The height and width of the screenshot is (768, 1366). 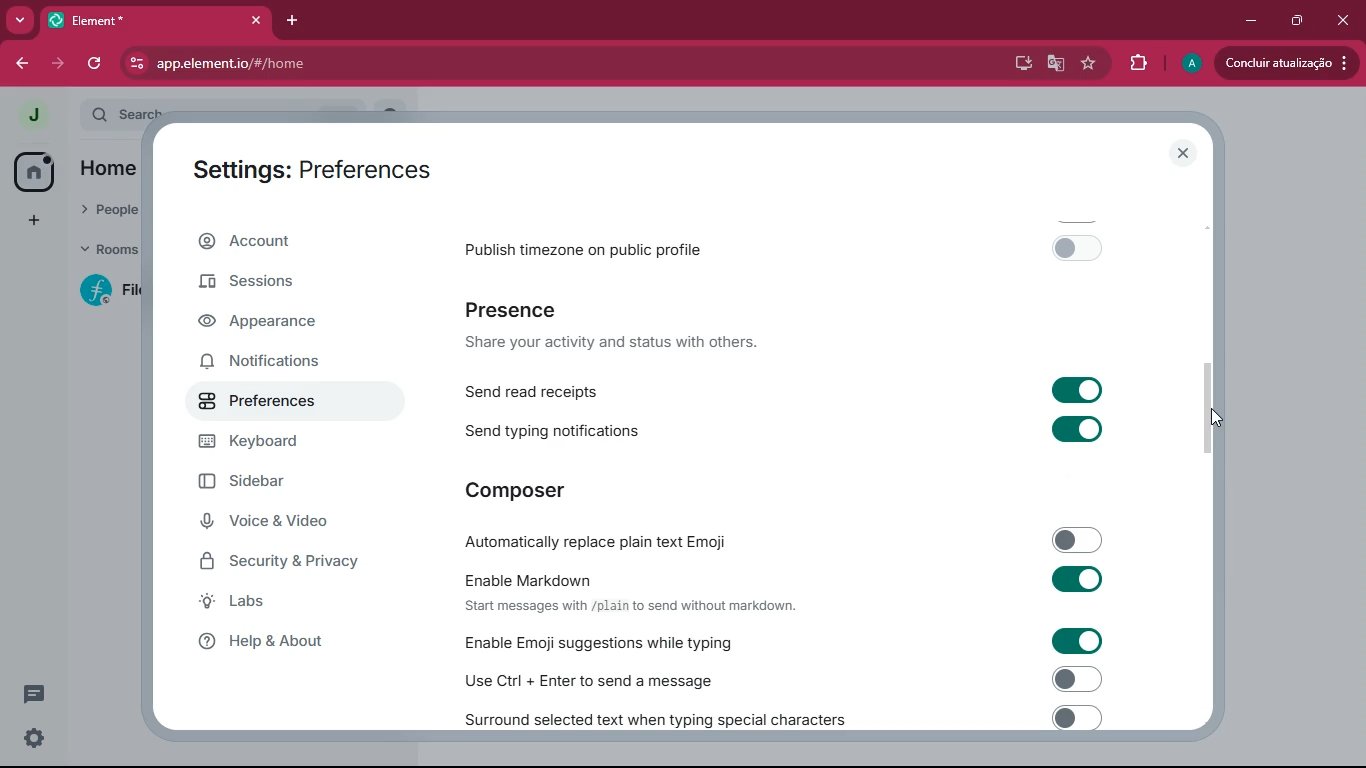 What do you see at coordinates (271, 484) in the screenshot?
I see `sidebar` at bounding box center [271, 484].